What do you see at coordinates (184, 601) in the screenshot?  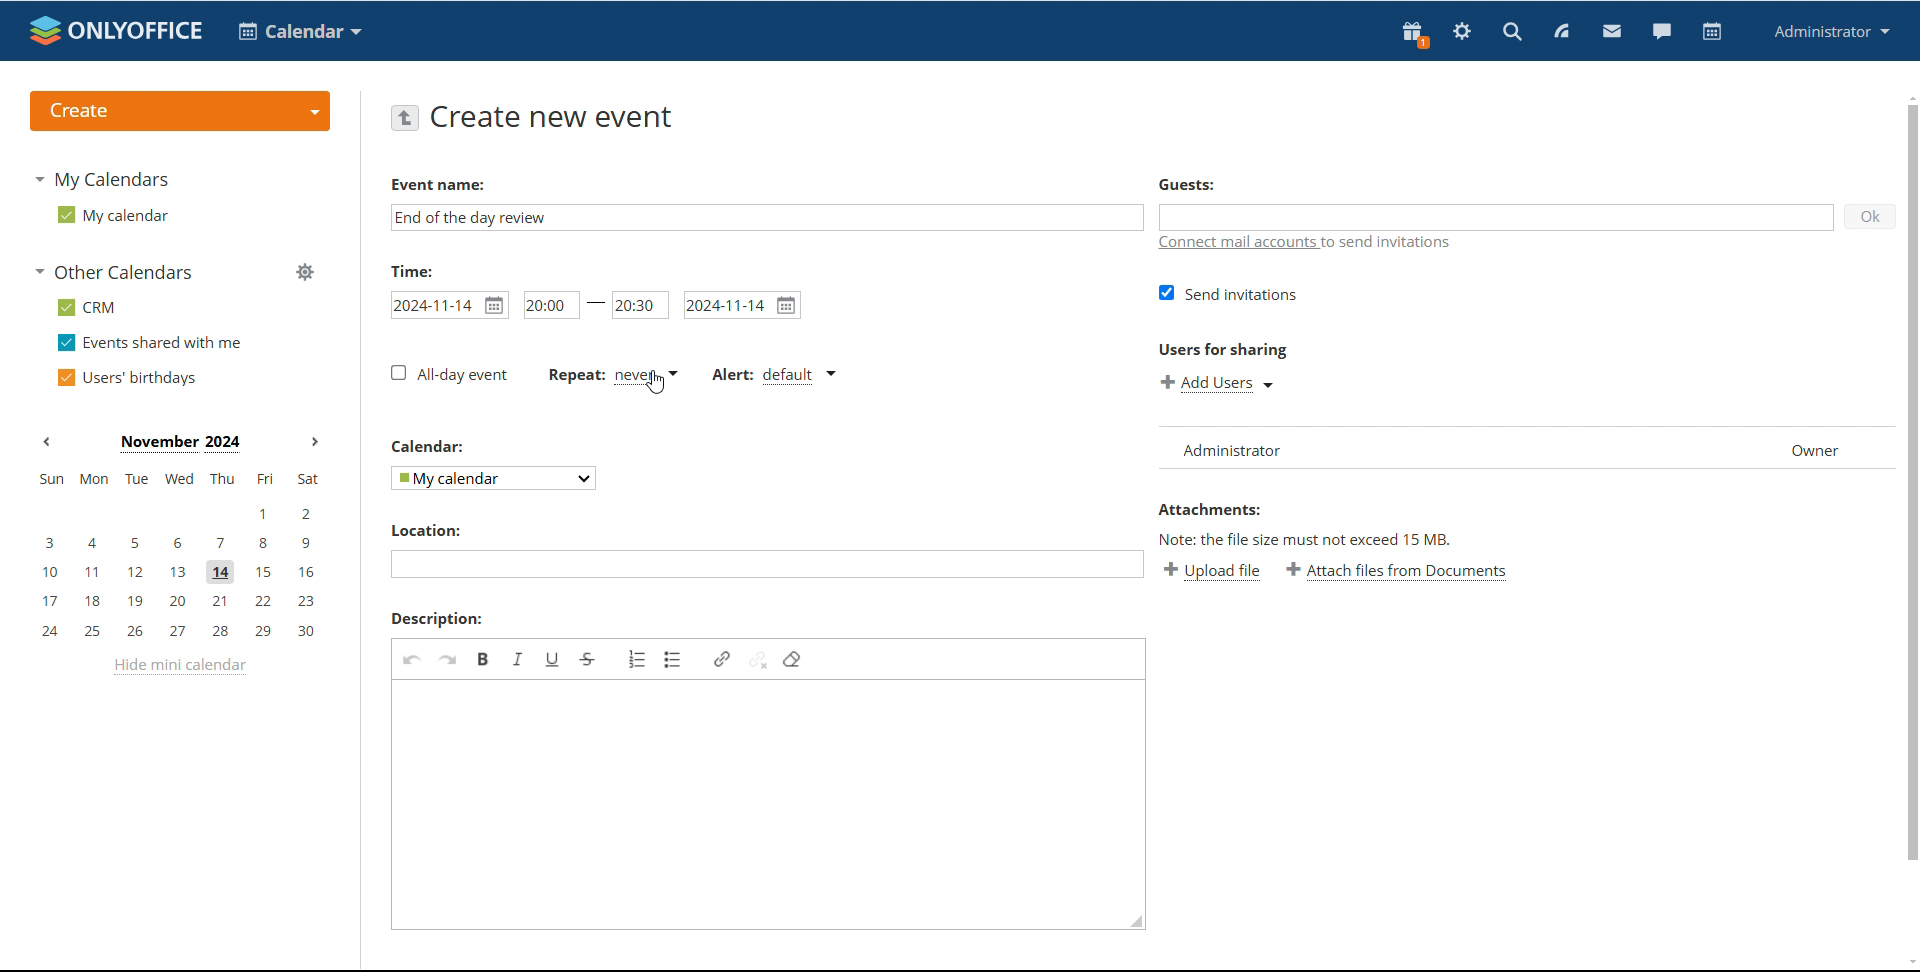 I see `17, 18, 19, 20, 21, 22, 23` at bounding box center [184, 601].